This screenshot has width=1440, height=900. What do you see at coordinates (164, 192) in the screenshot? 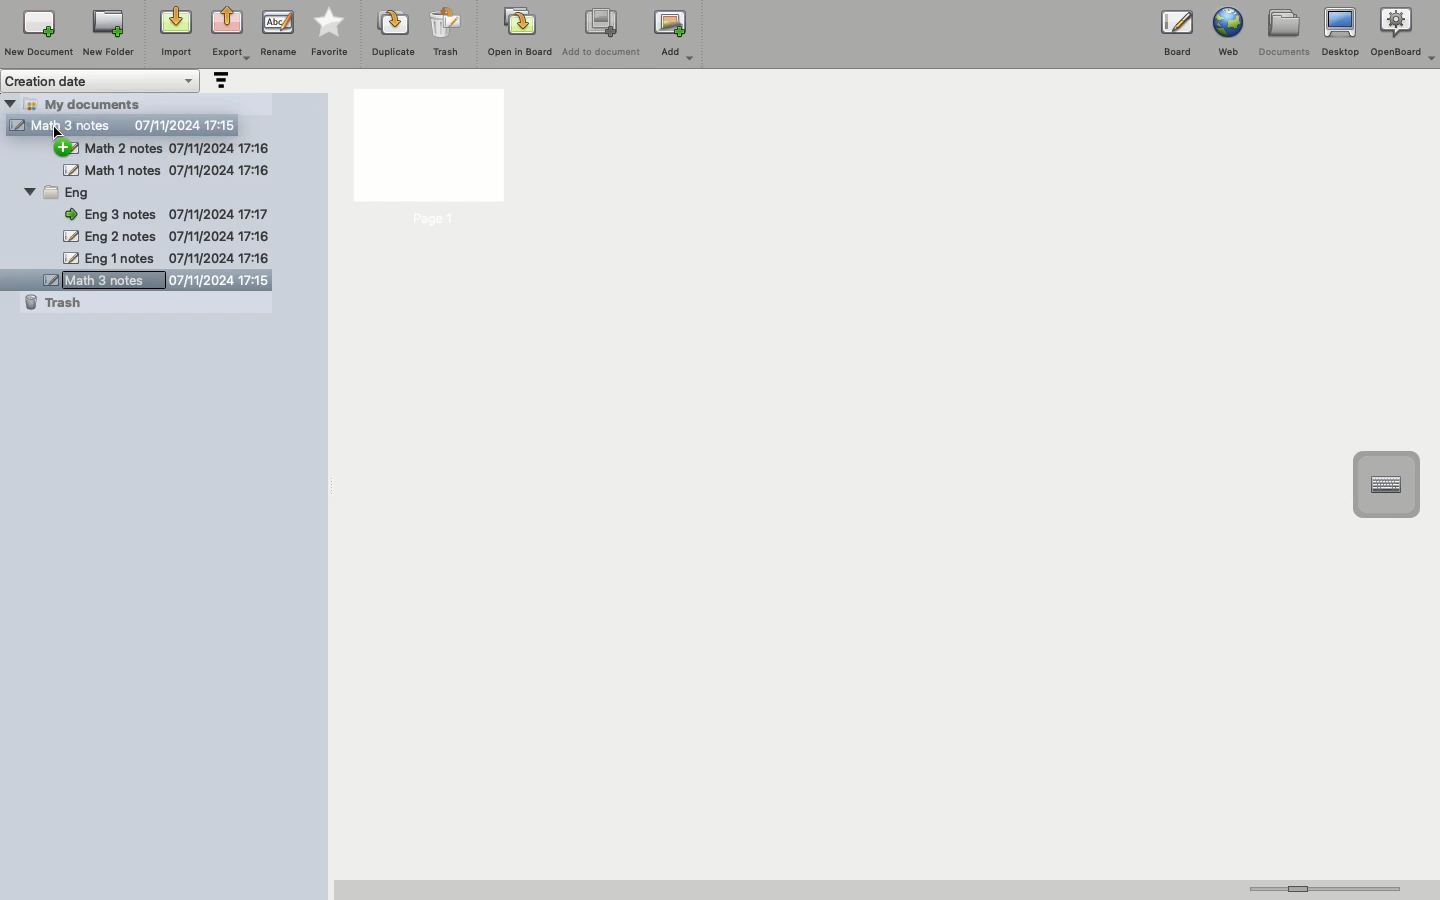
I see `eng` at bounding box center [164, 192].